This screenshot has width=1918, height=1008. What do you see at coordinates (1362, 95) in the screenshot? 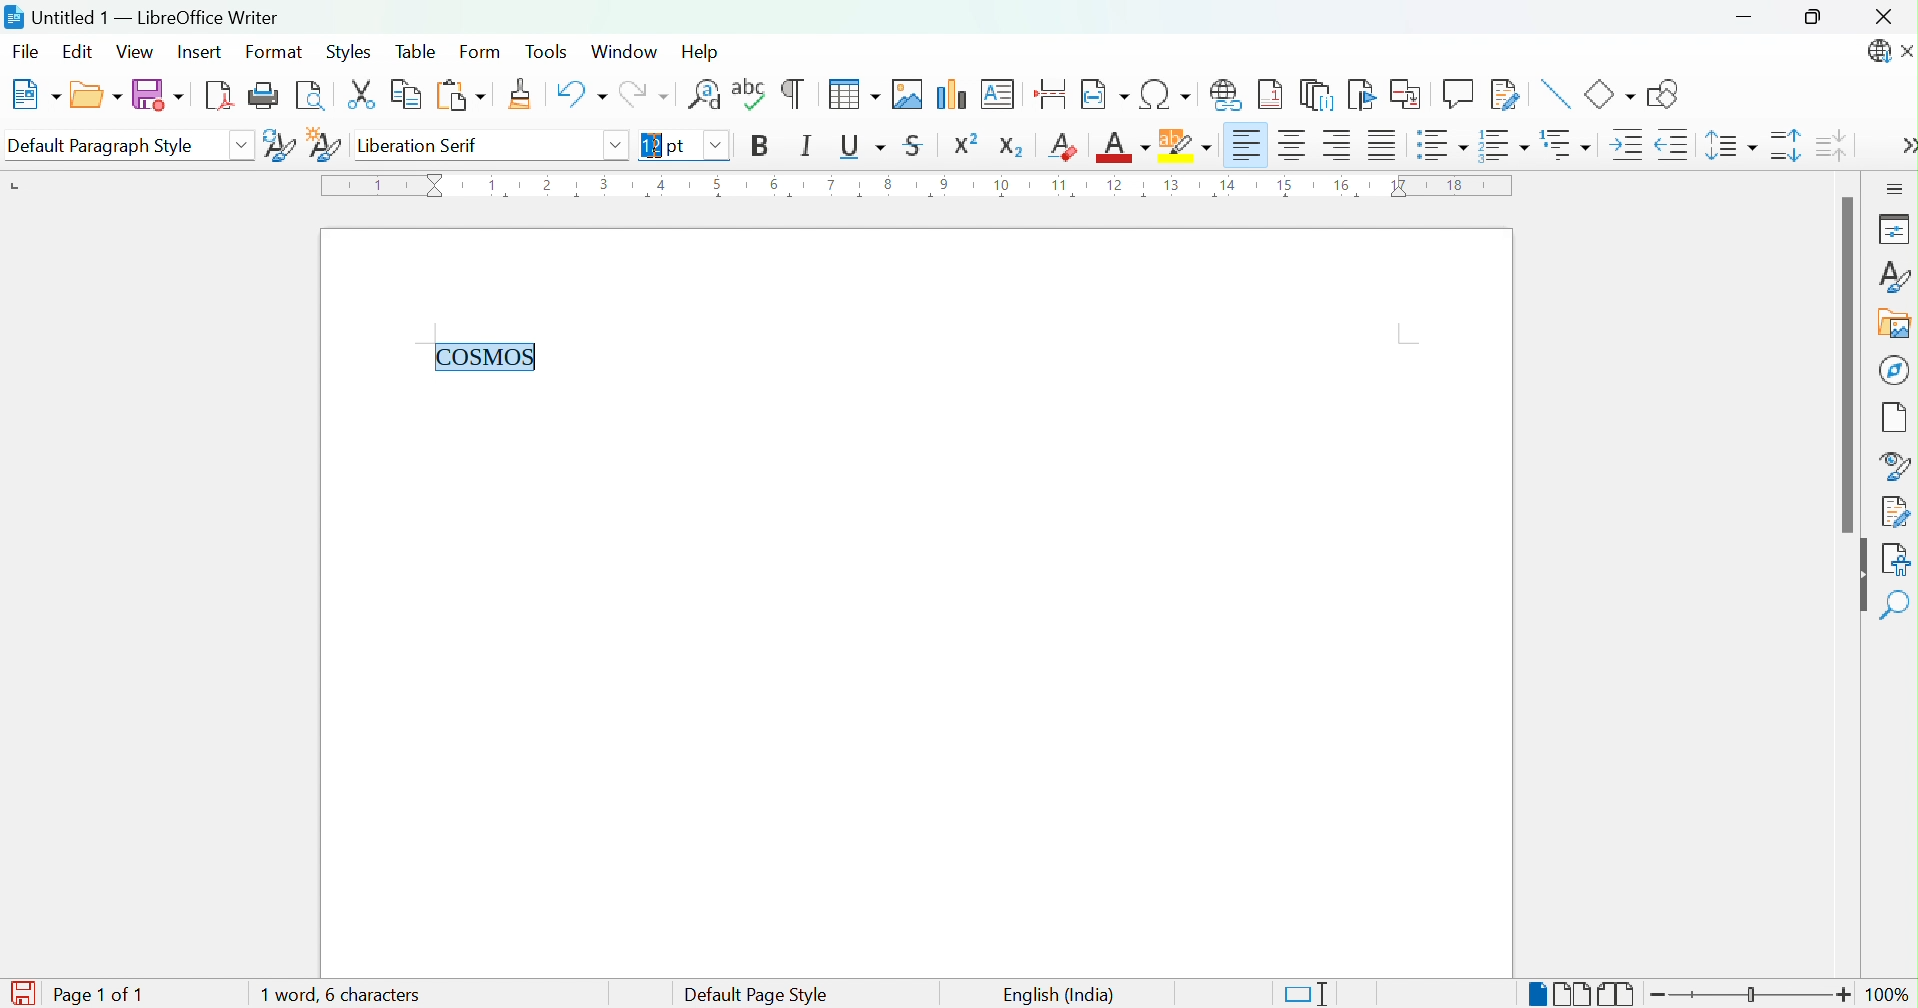
I see `Insert Bookmark` at bounding box center [1362, 95].